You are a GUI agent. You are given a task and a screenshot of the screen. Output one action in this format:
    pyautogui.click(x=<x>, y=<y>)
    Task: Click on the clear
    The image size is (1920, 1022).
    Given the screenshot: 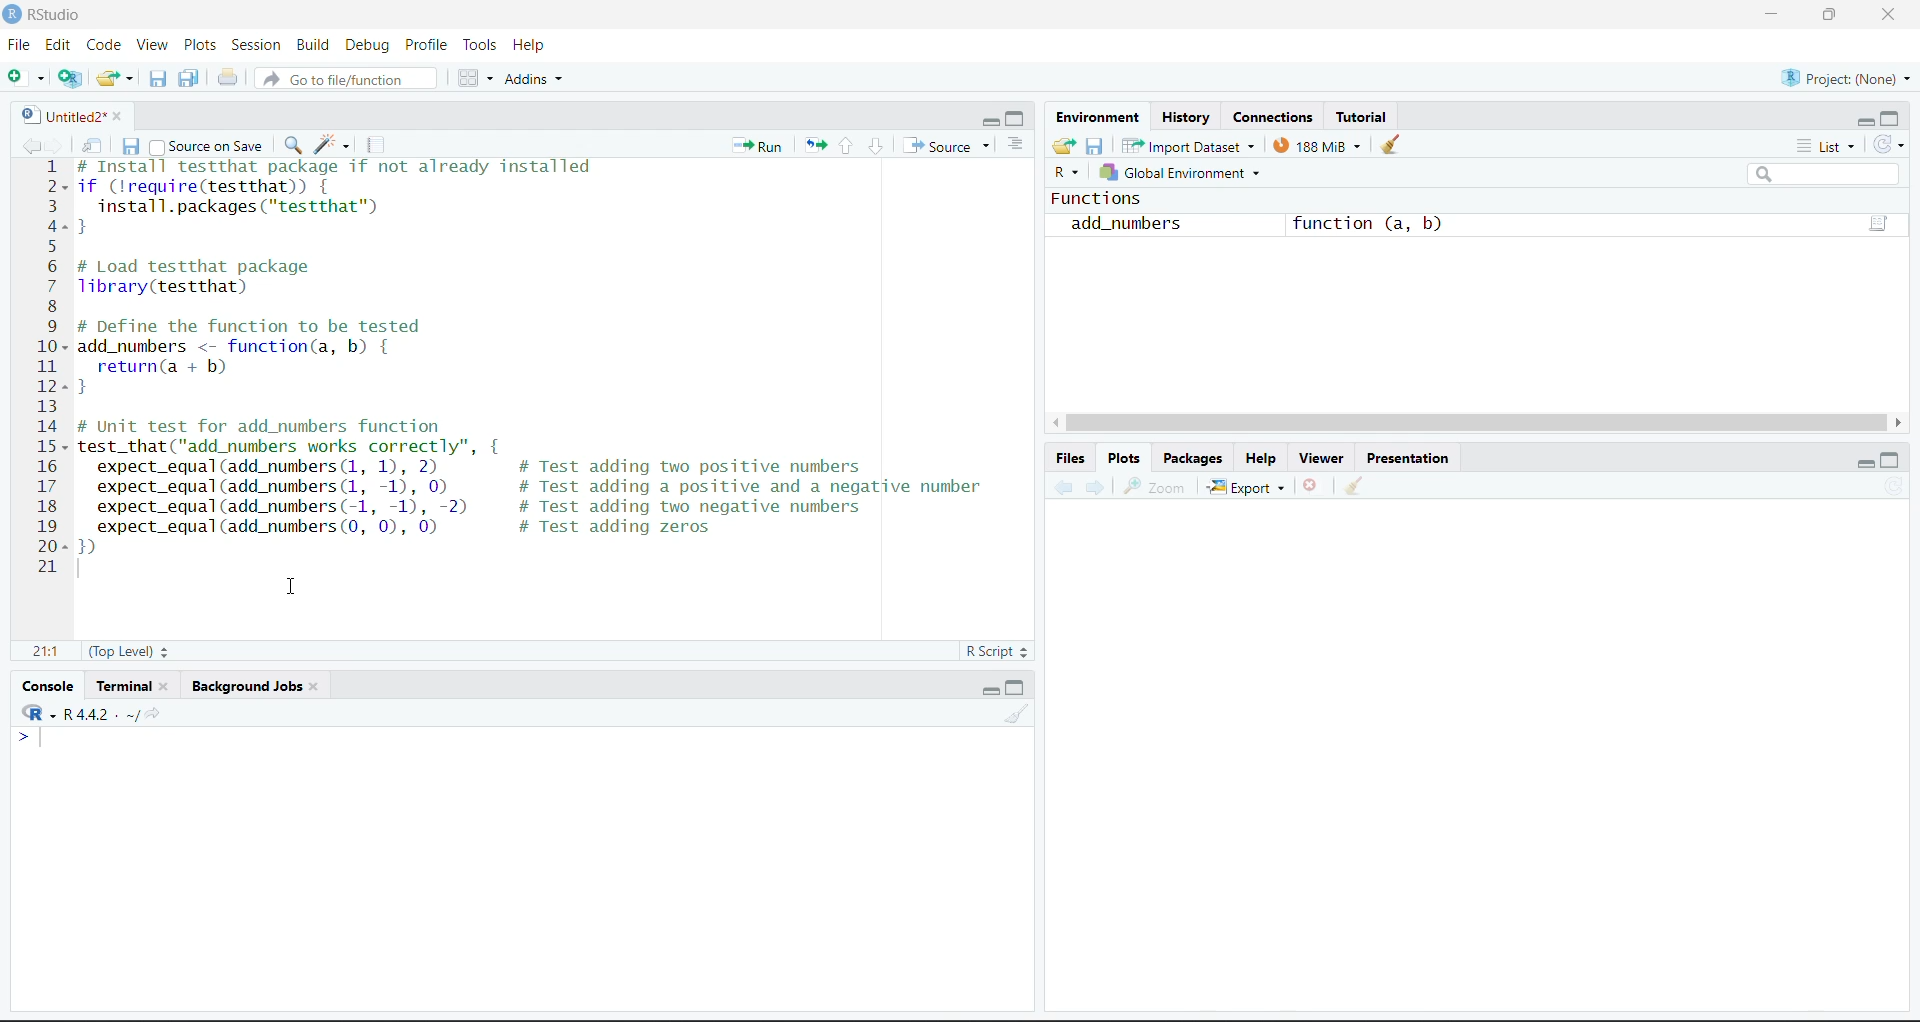 What is the action you would take?
    pyautogui.click(x=1354, y=484)
    